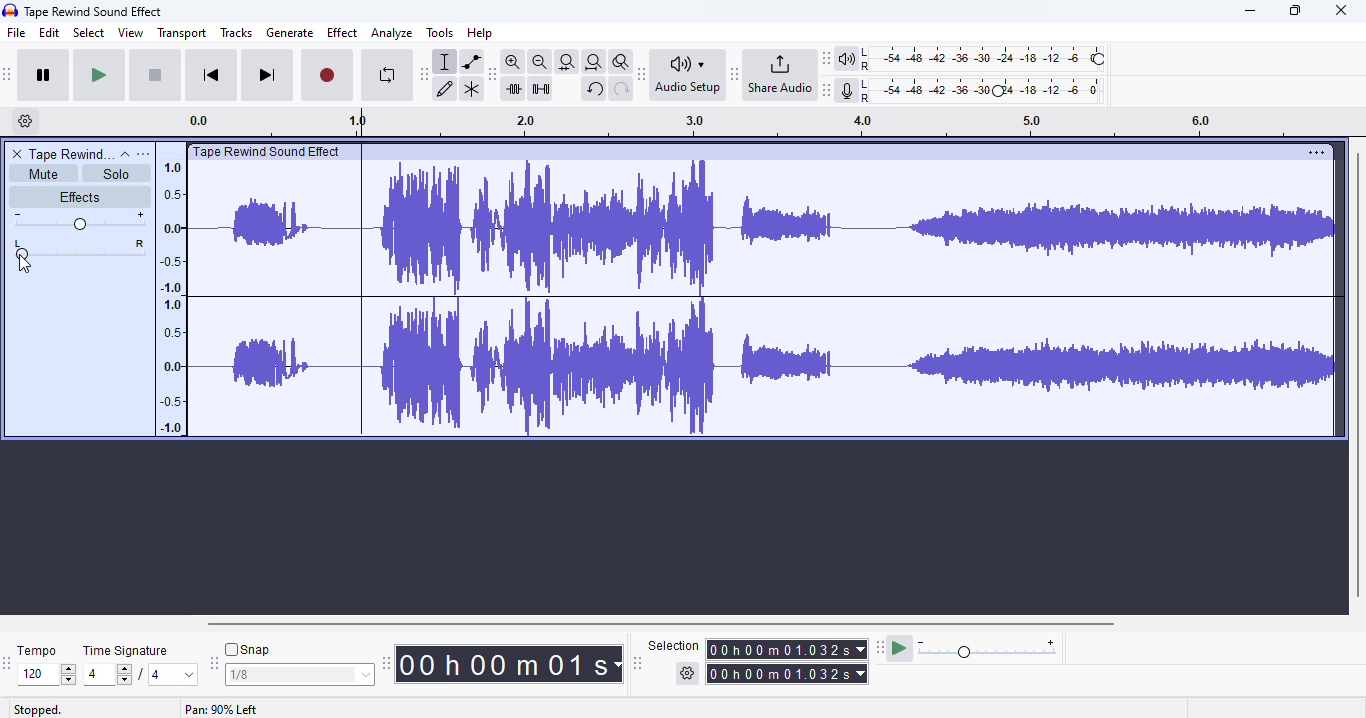 Image resolution: width=1366 pixels, height=718 pixels. I want to click on envelope tool, so click(472, 62).